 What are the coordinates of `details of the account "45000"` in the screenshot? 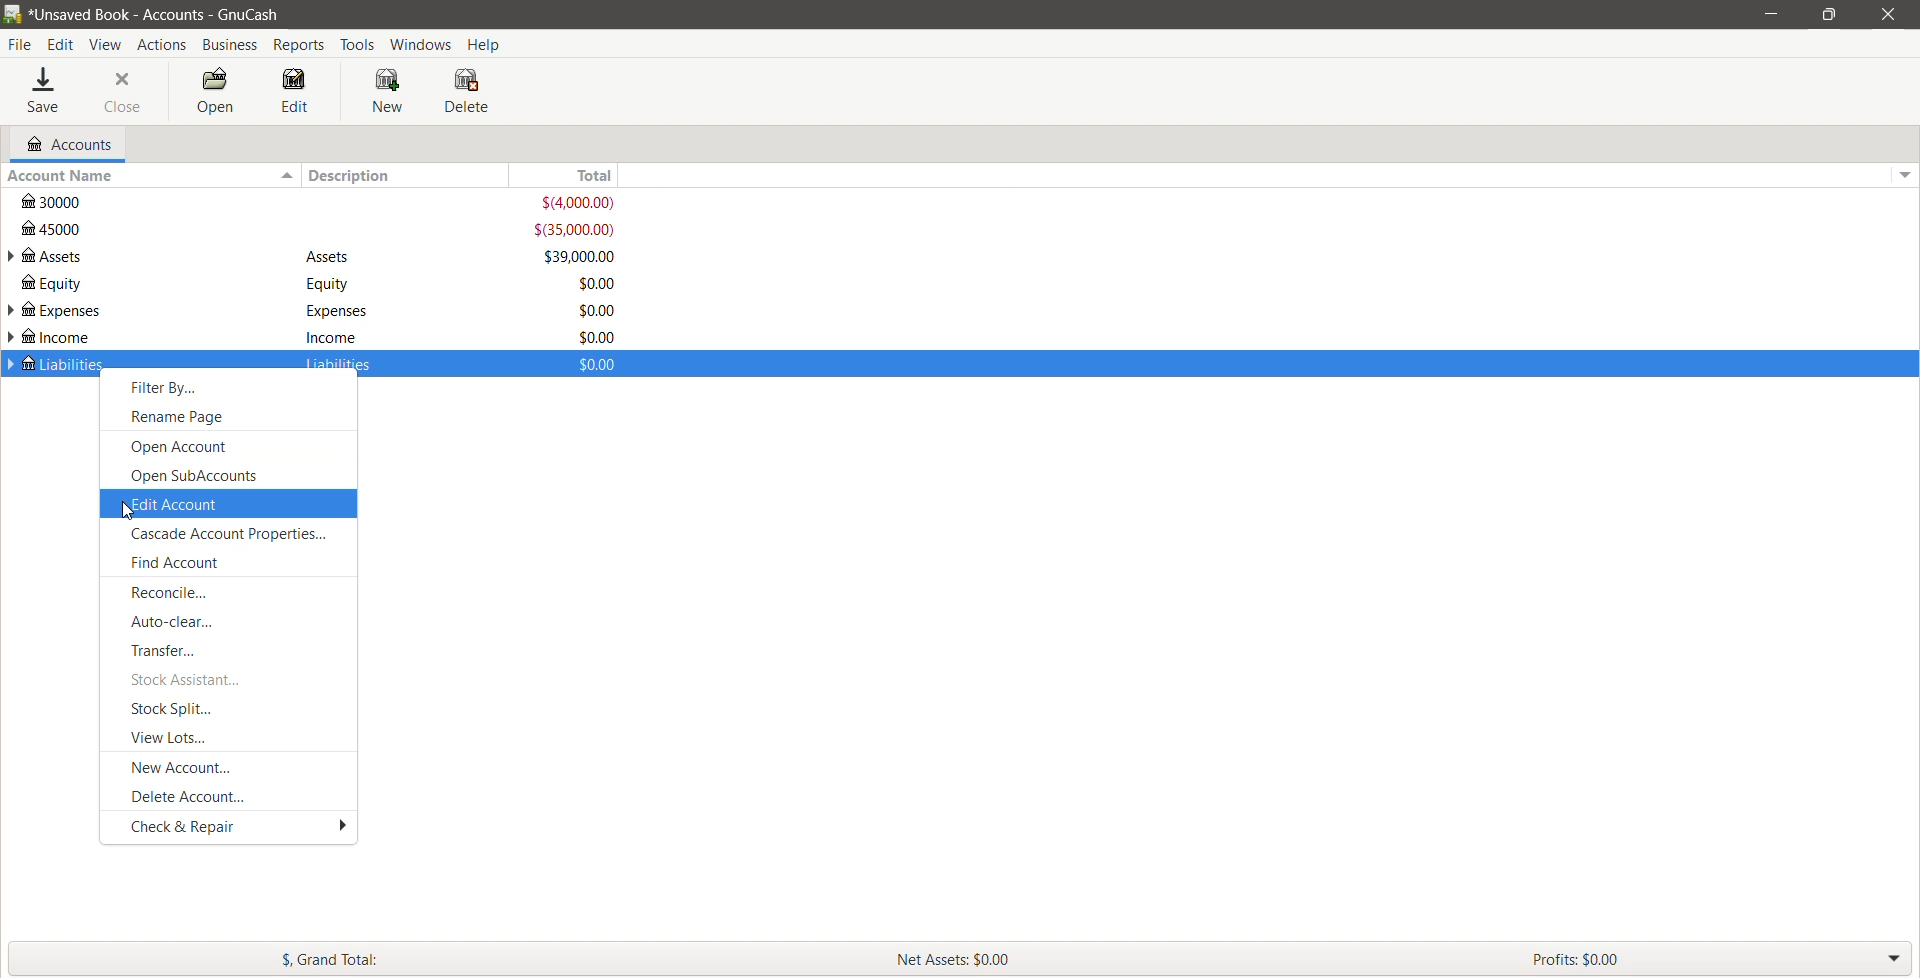 It's located at (320, 230).